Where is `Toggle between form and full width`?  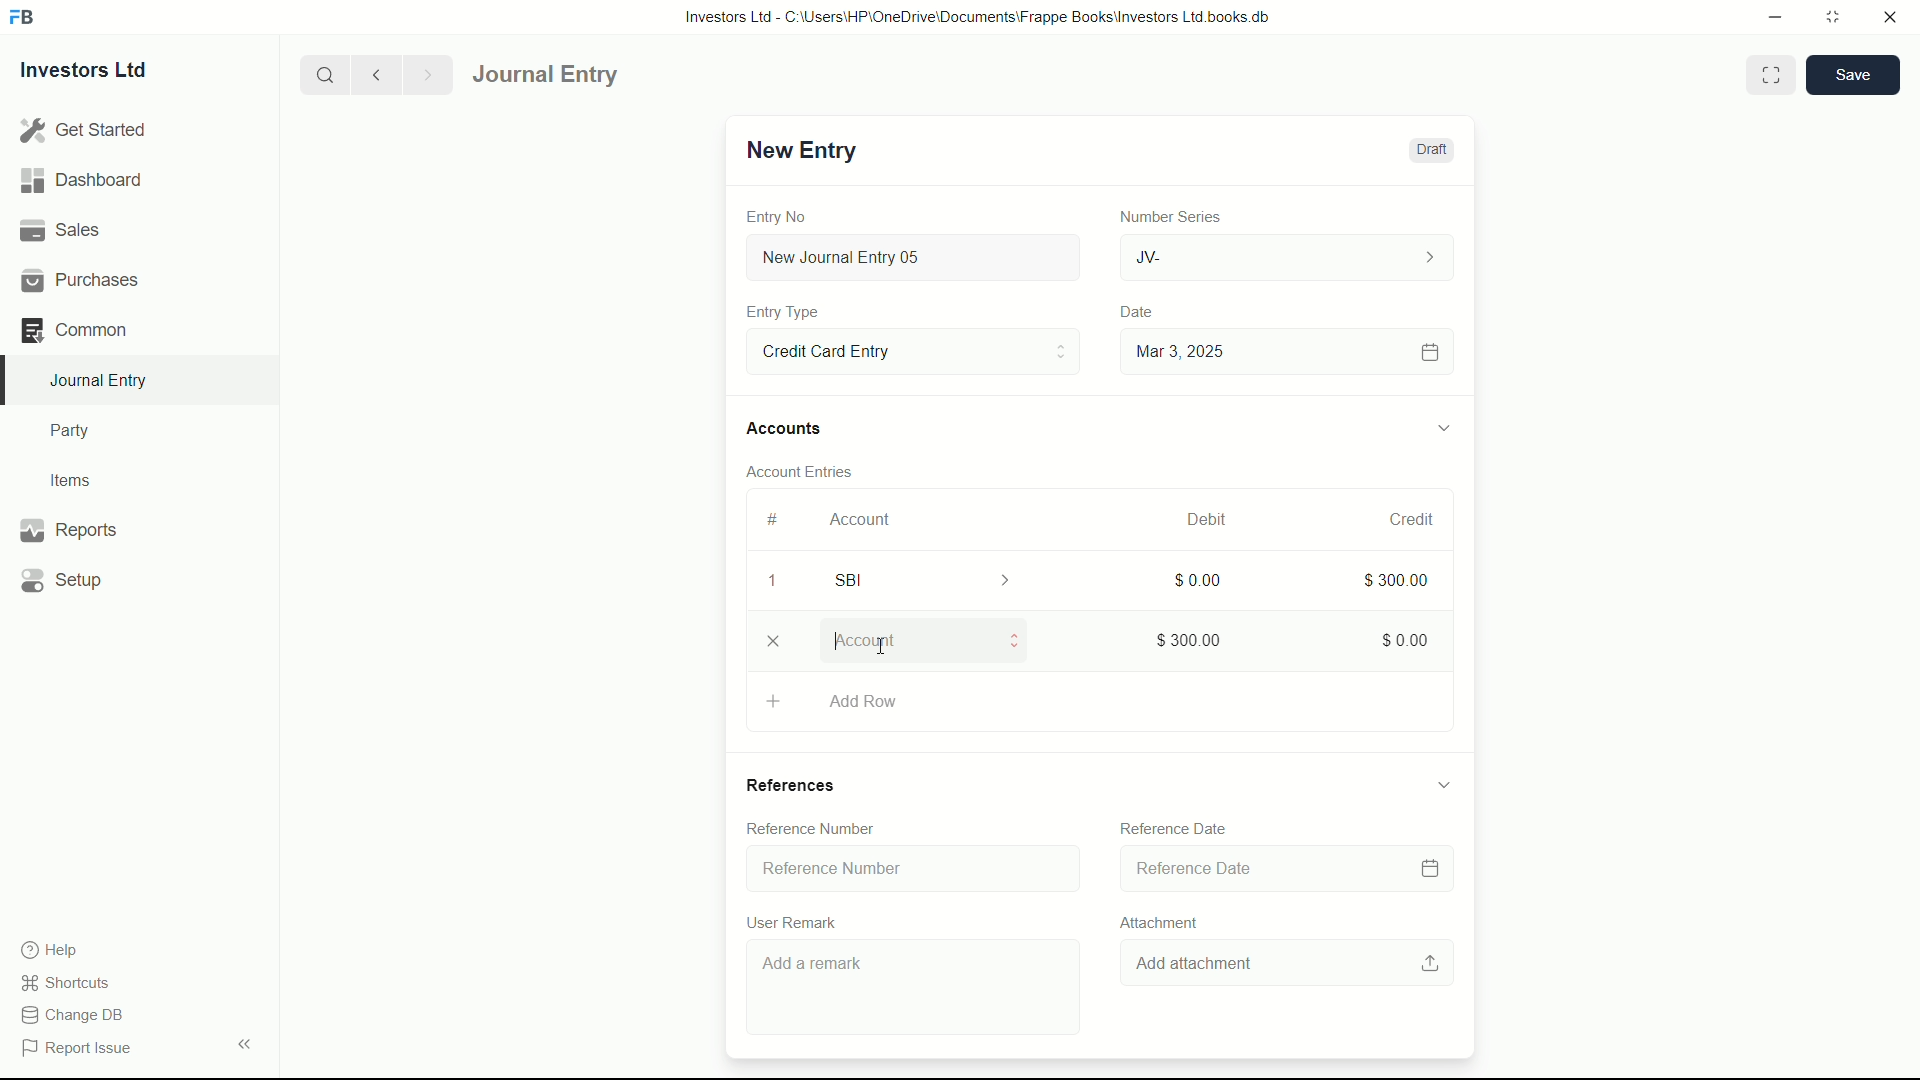 Toggle between form and full width is located at coordinates (1772, 75).